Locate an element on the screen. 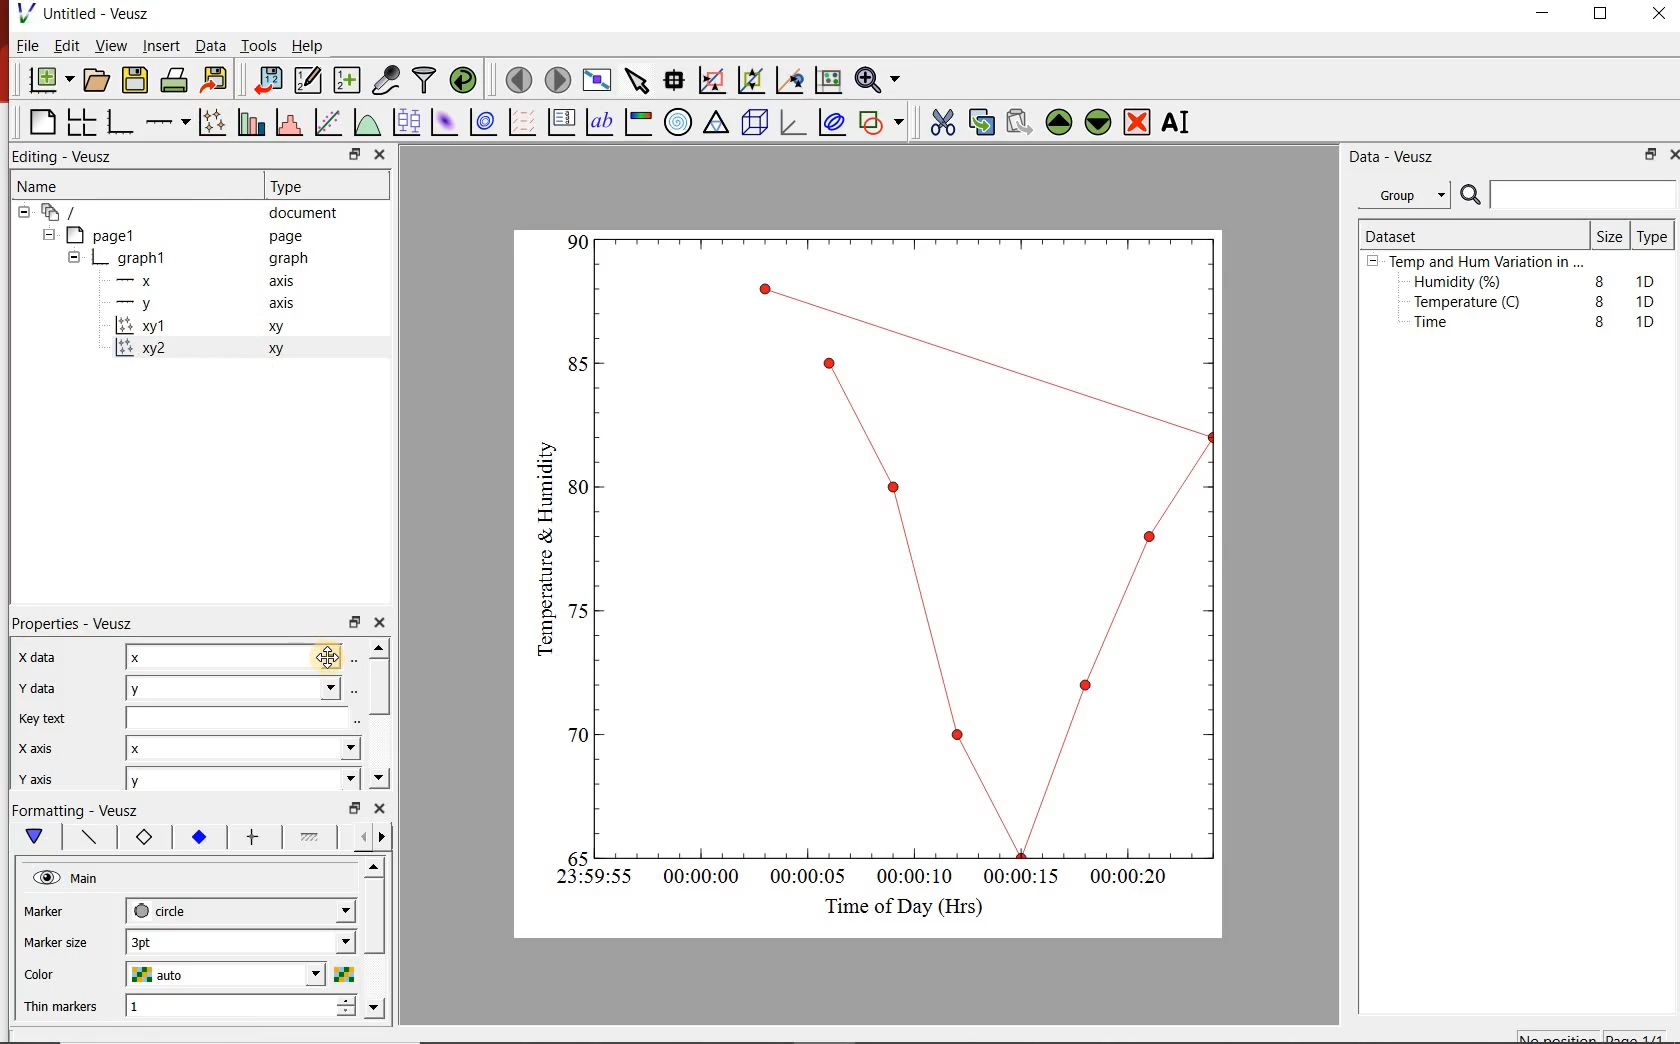  Select color is located at coordinates (345, 975).